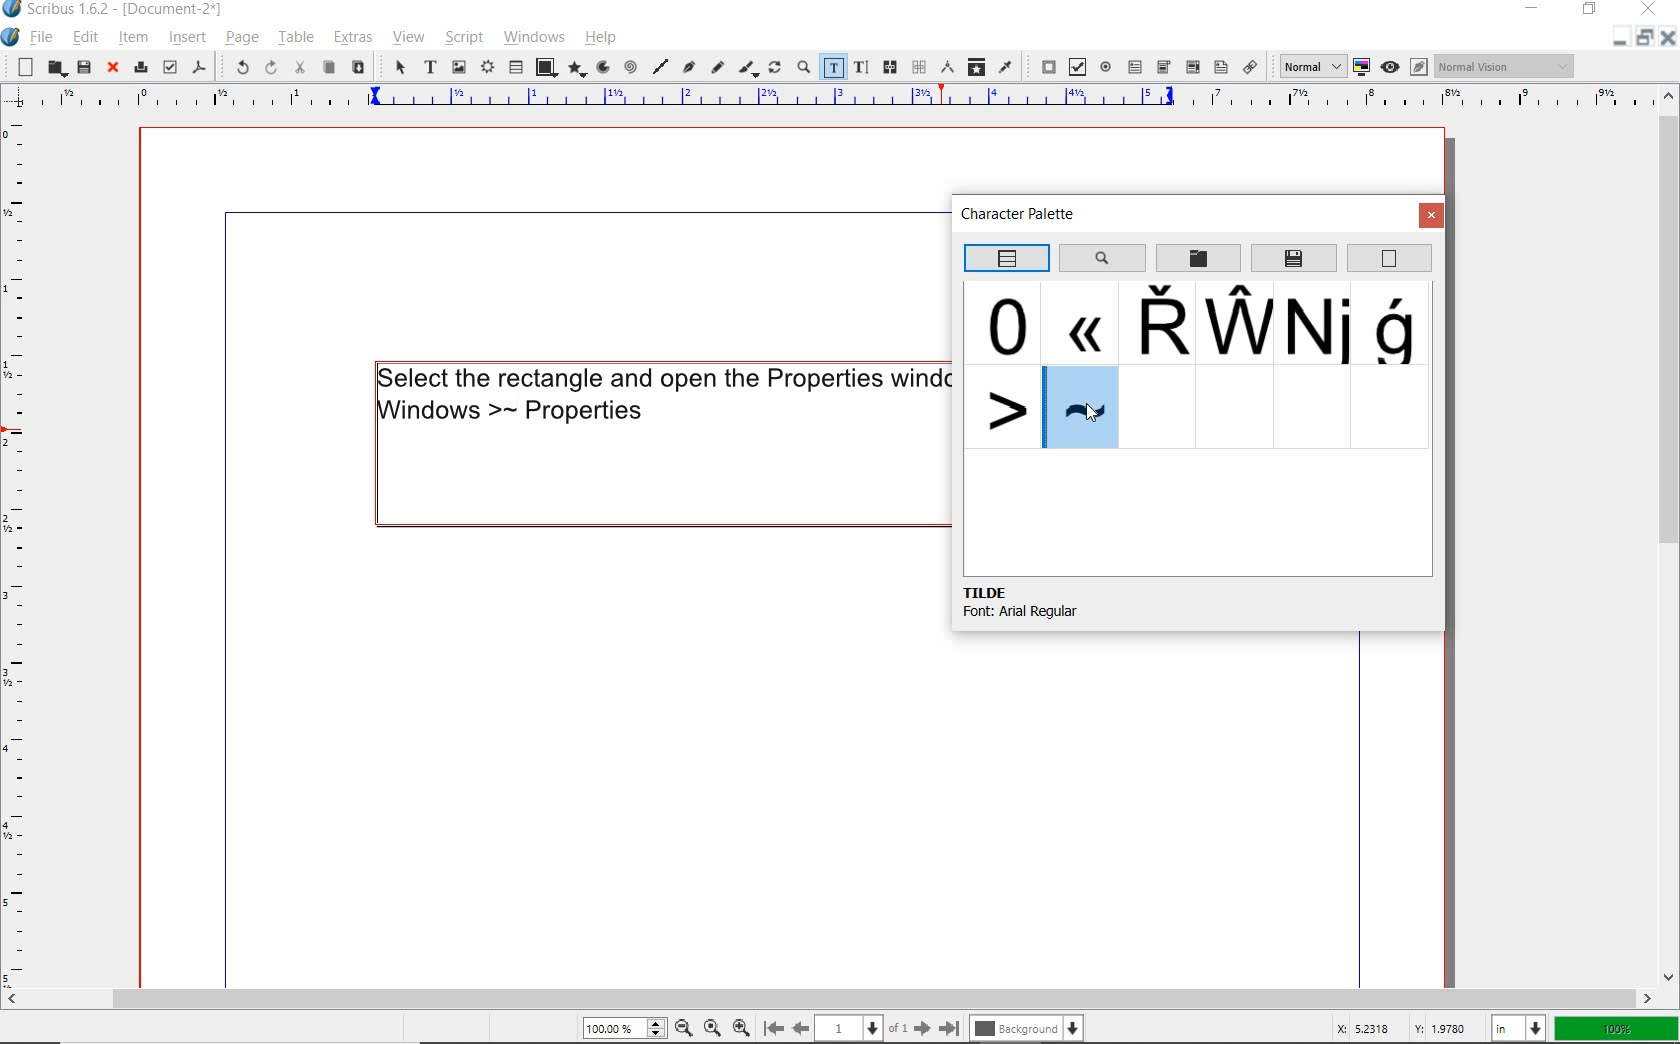 This screenshot has height=1044, width=1680. Describe the element at coordinates (1535, 7) in the screenshot. I see `minimize` at that location.